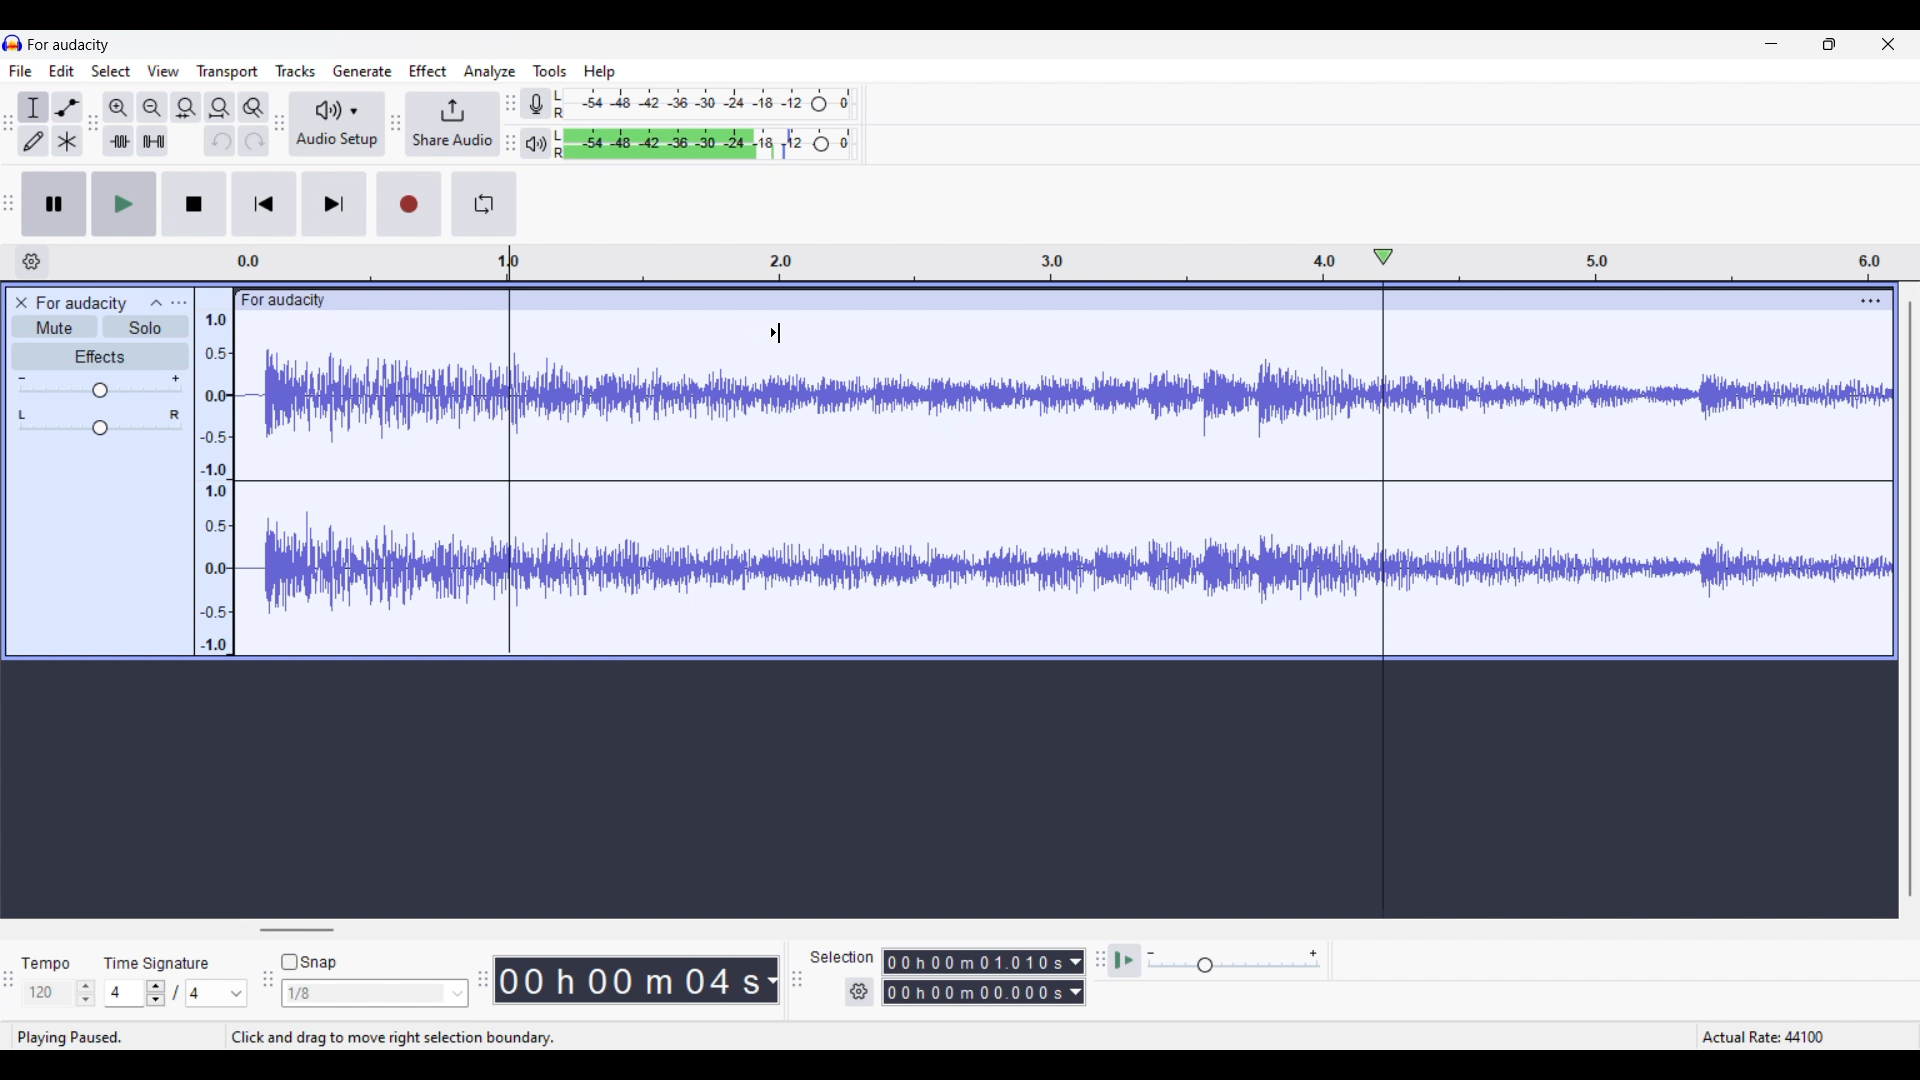  I want to click on Tempo settings, so click(59, 993).